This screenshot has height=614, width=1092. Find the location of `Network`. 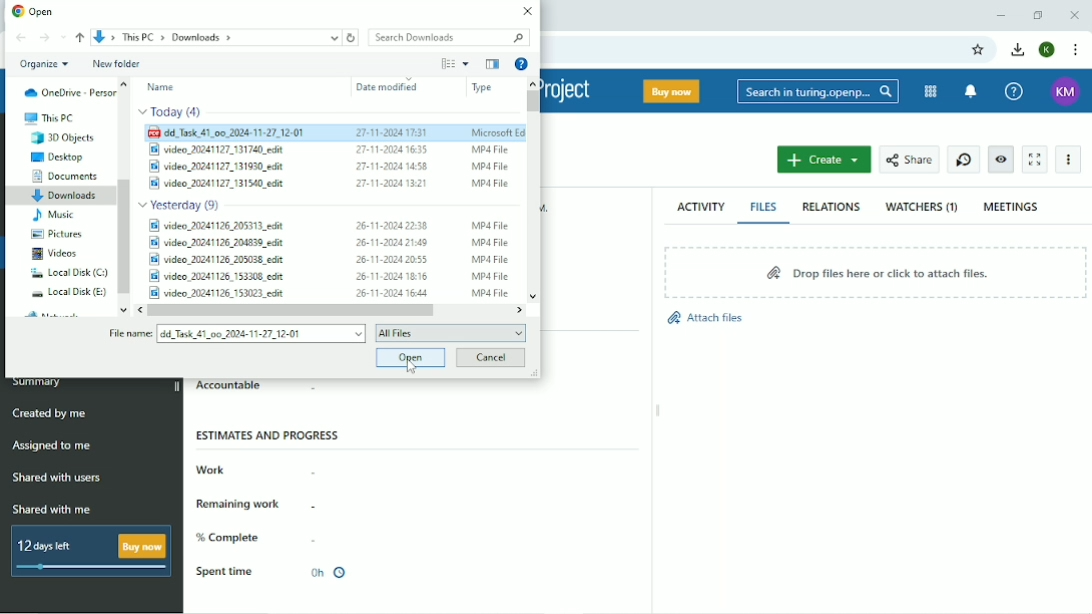

Network is located at coordinates (56, 313).